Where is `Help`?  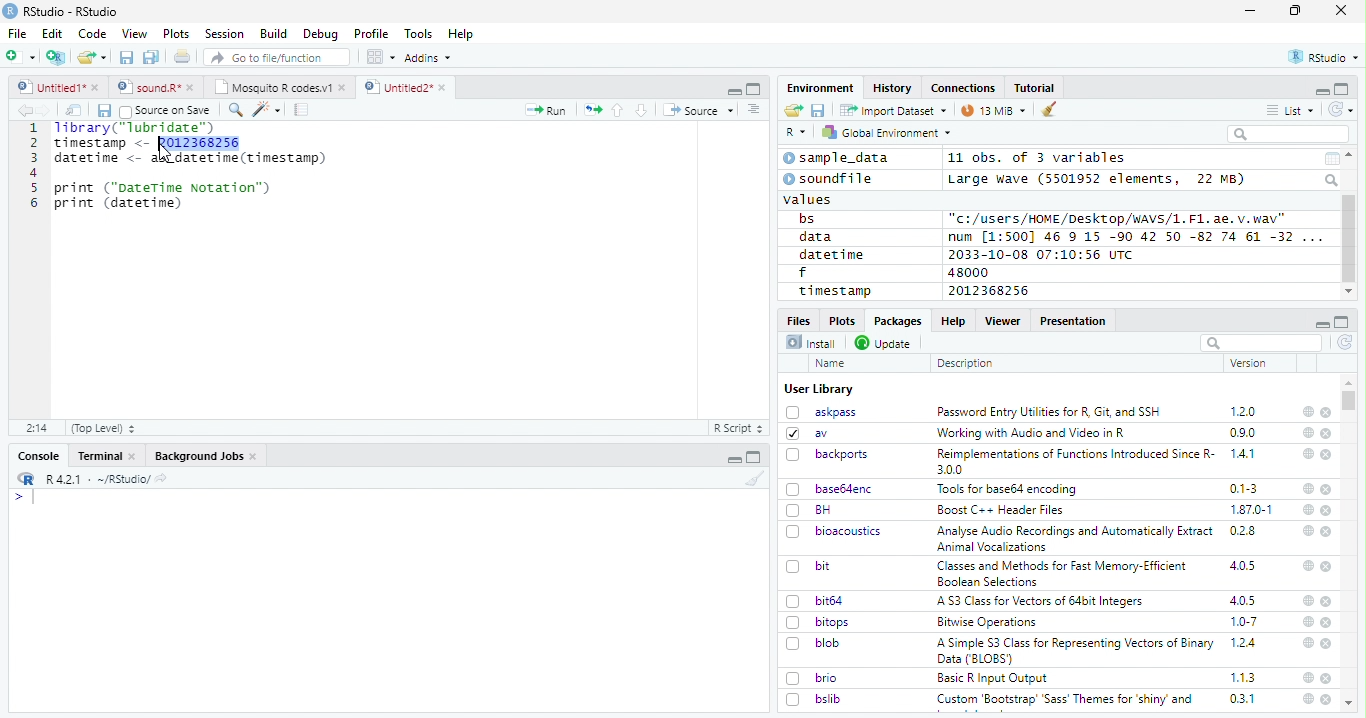 Help is located at coordinates (461, 35).